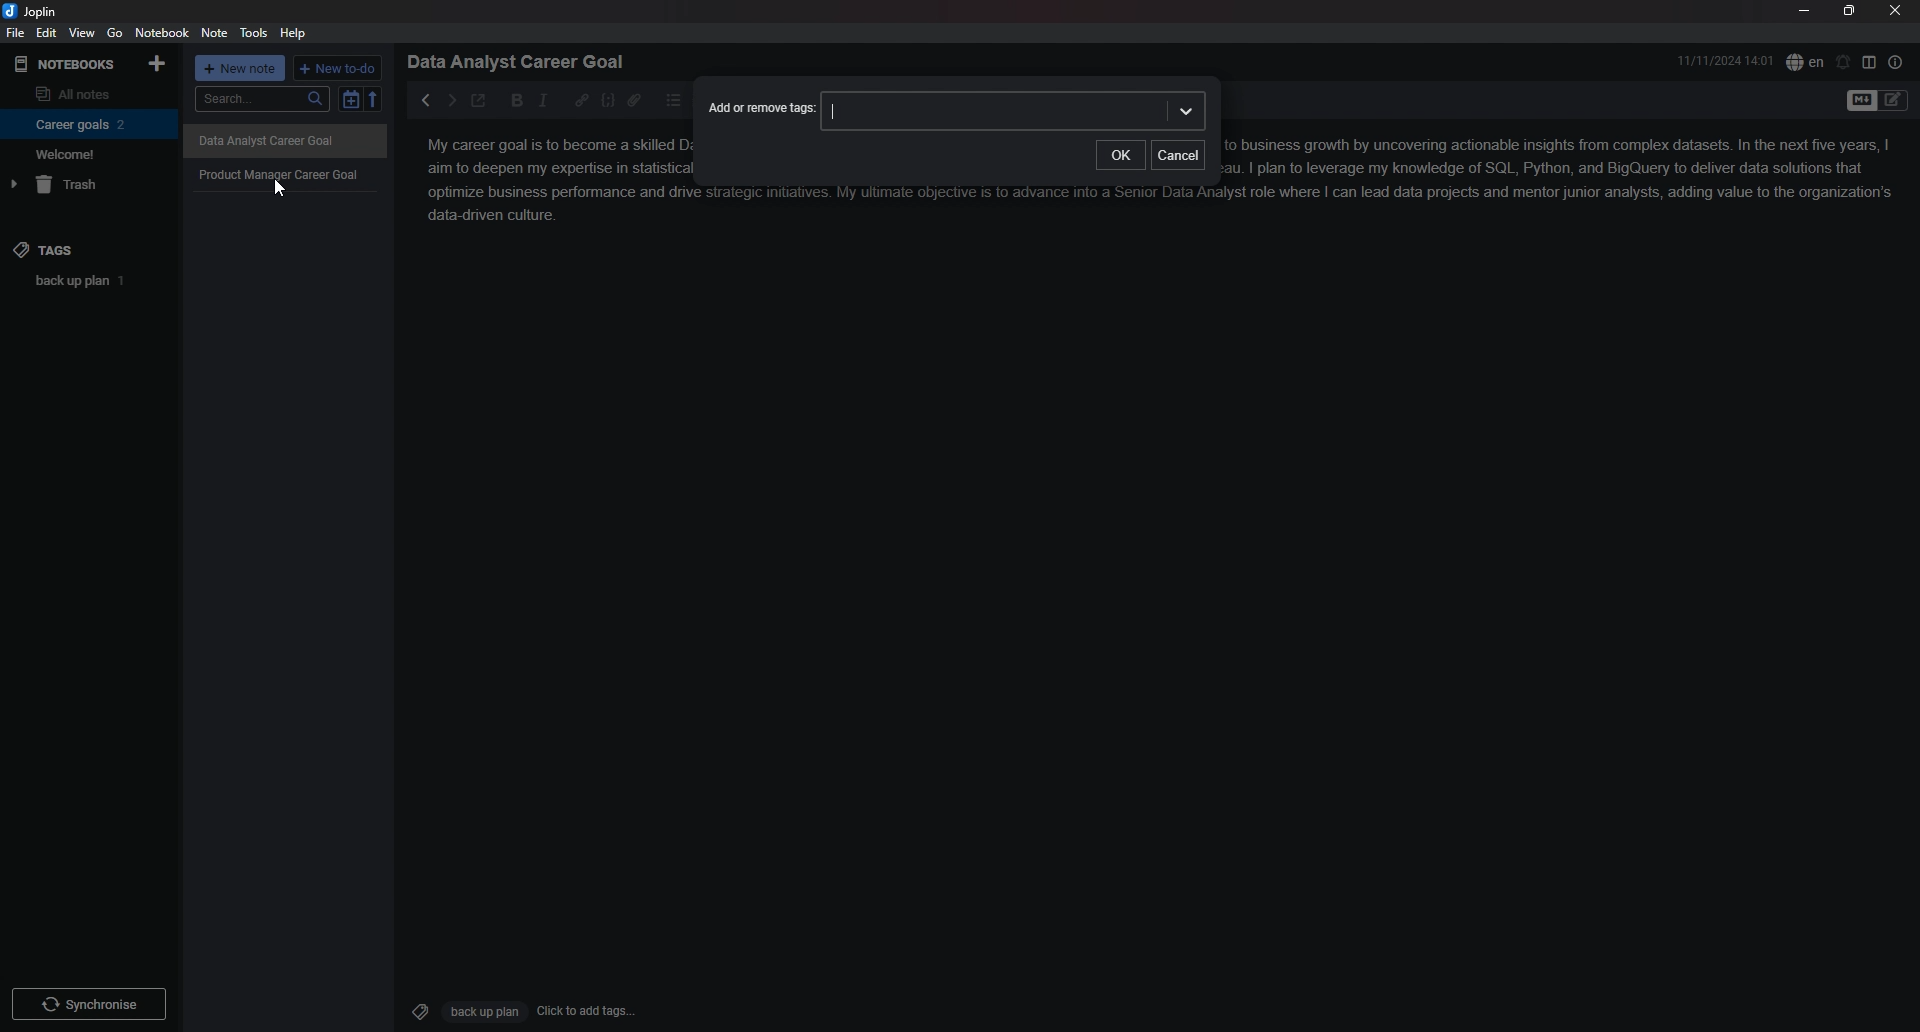 The height and width of the screenshot is (1032, 1920). Describe the element at coordinates (1860, 102) in the screenshot. I see `toggle editor` at that location.